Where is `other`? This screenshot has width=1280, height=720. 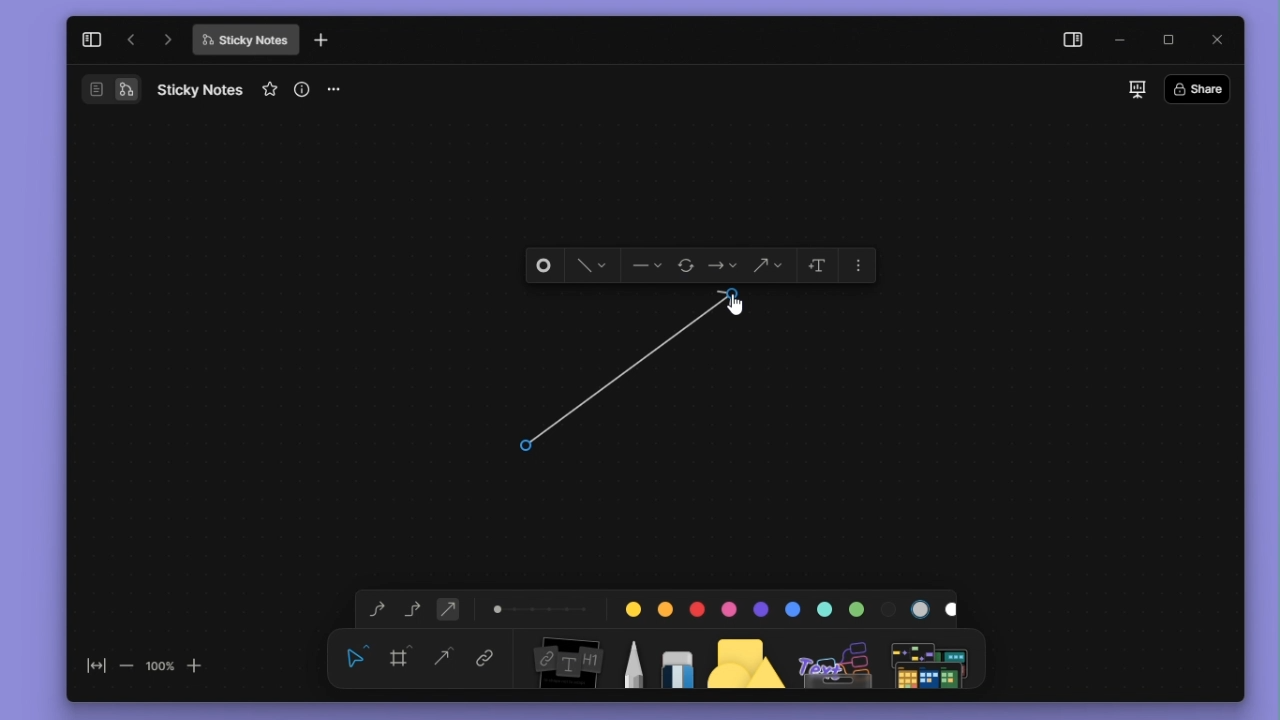
other is located at coordinates (837, 658).